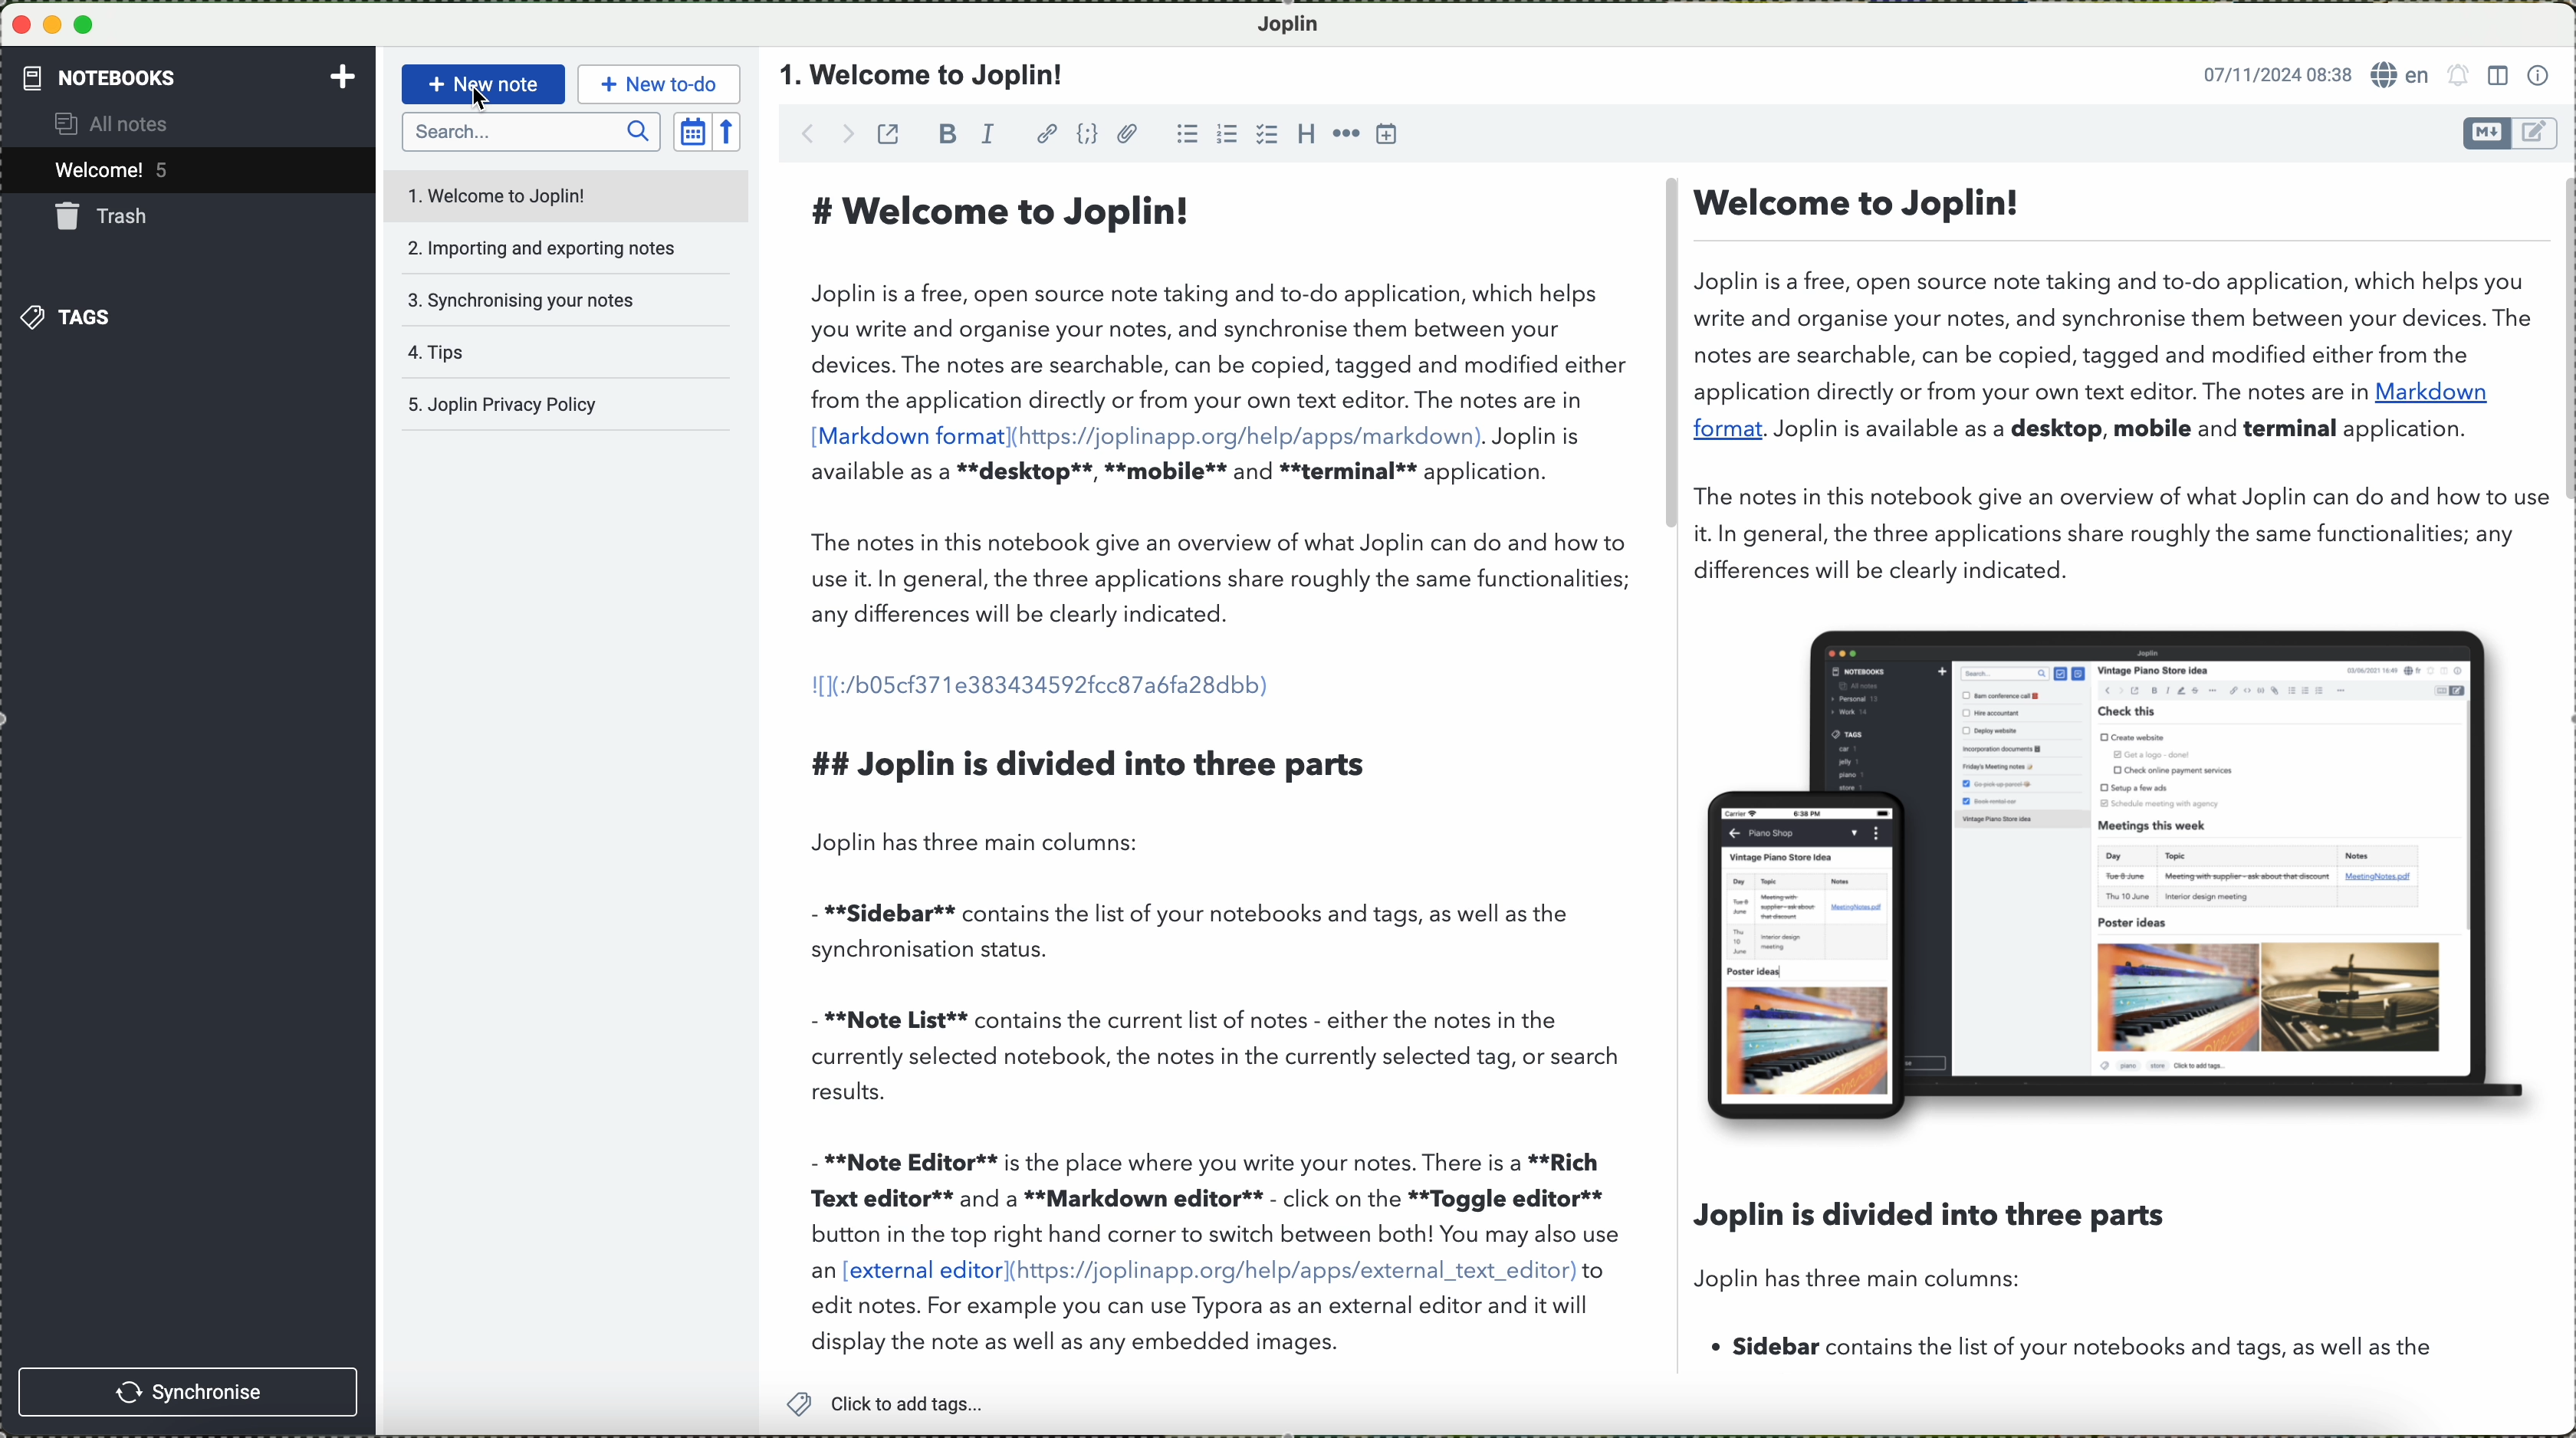 This screenshot has width=2576, height=1438. I want to click on date and hour, so click(2270, 72).